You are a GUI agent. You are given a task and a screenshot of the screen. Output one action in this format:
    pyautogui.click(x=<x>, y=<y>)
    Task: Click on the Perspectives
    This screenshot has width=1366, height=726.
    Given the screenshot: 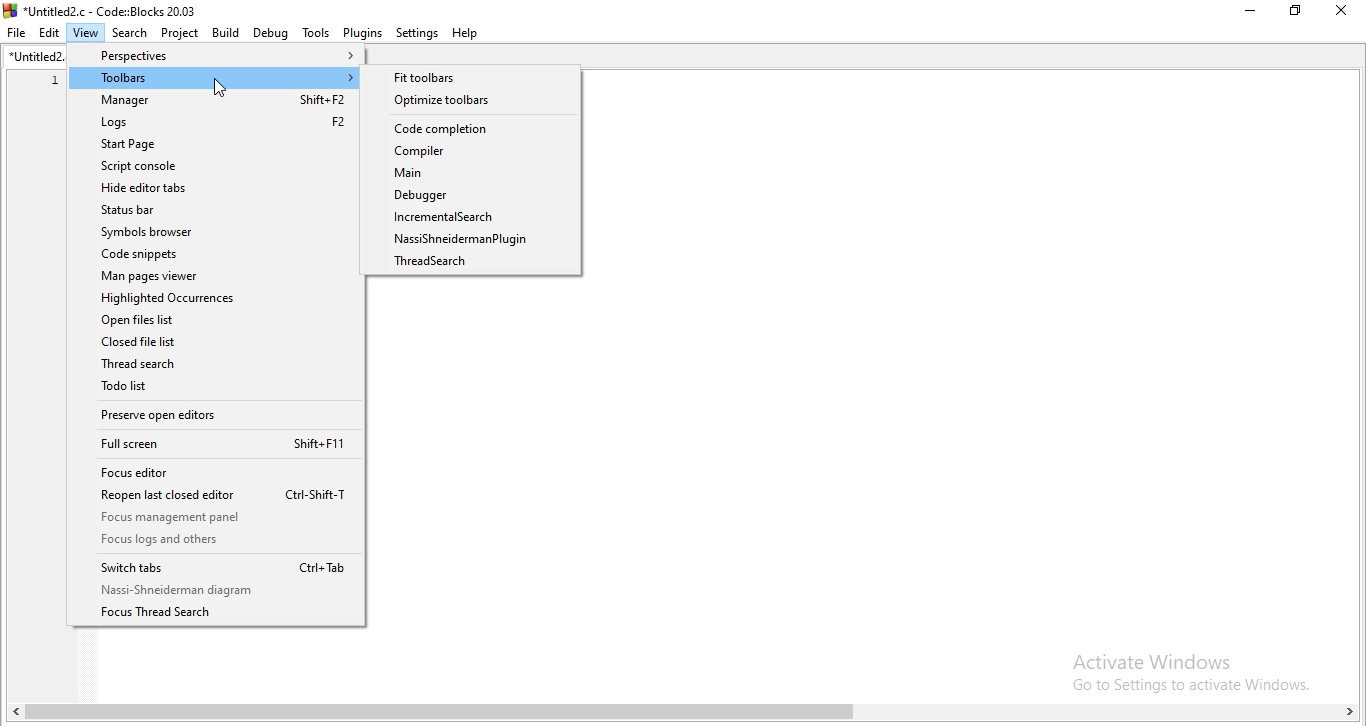 What is the action you would take?
    pyautogui.click(x=208, y=57)
    